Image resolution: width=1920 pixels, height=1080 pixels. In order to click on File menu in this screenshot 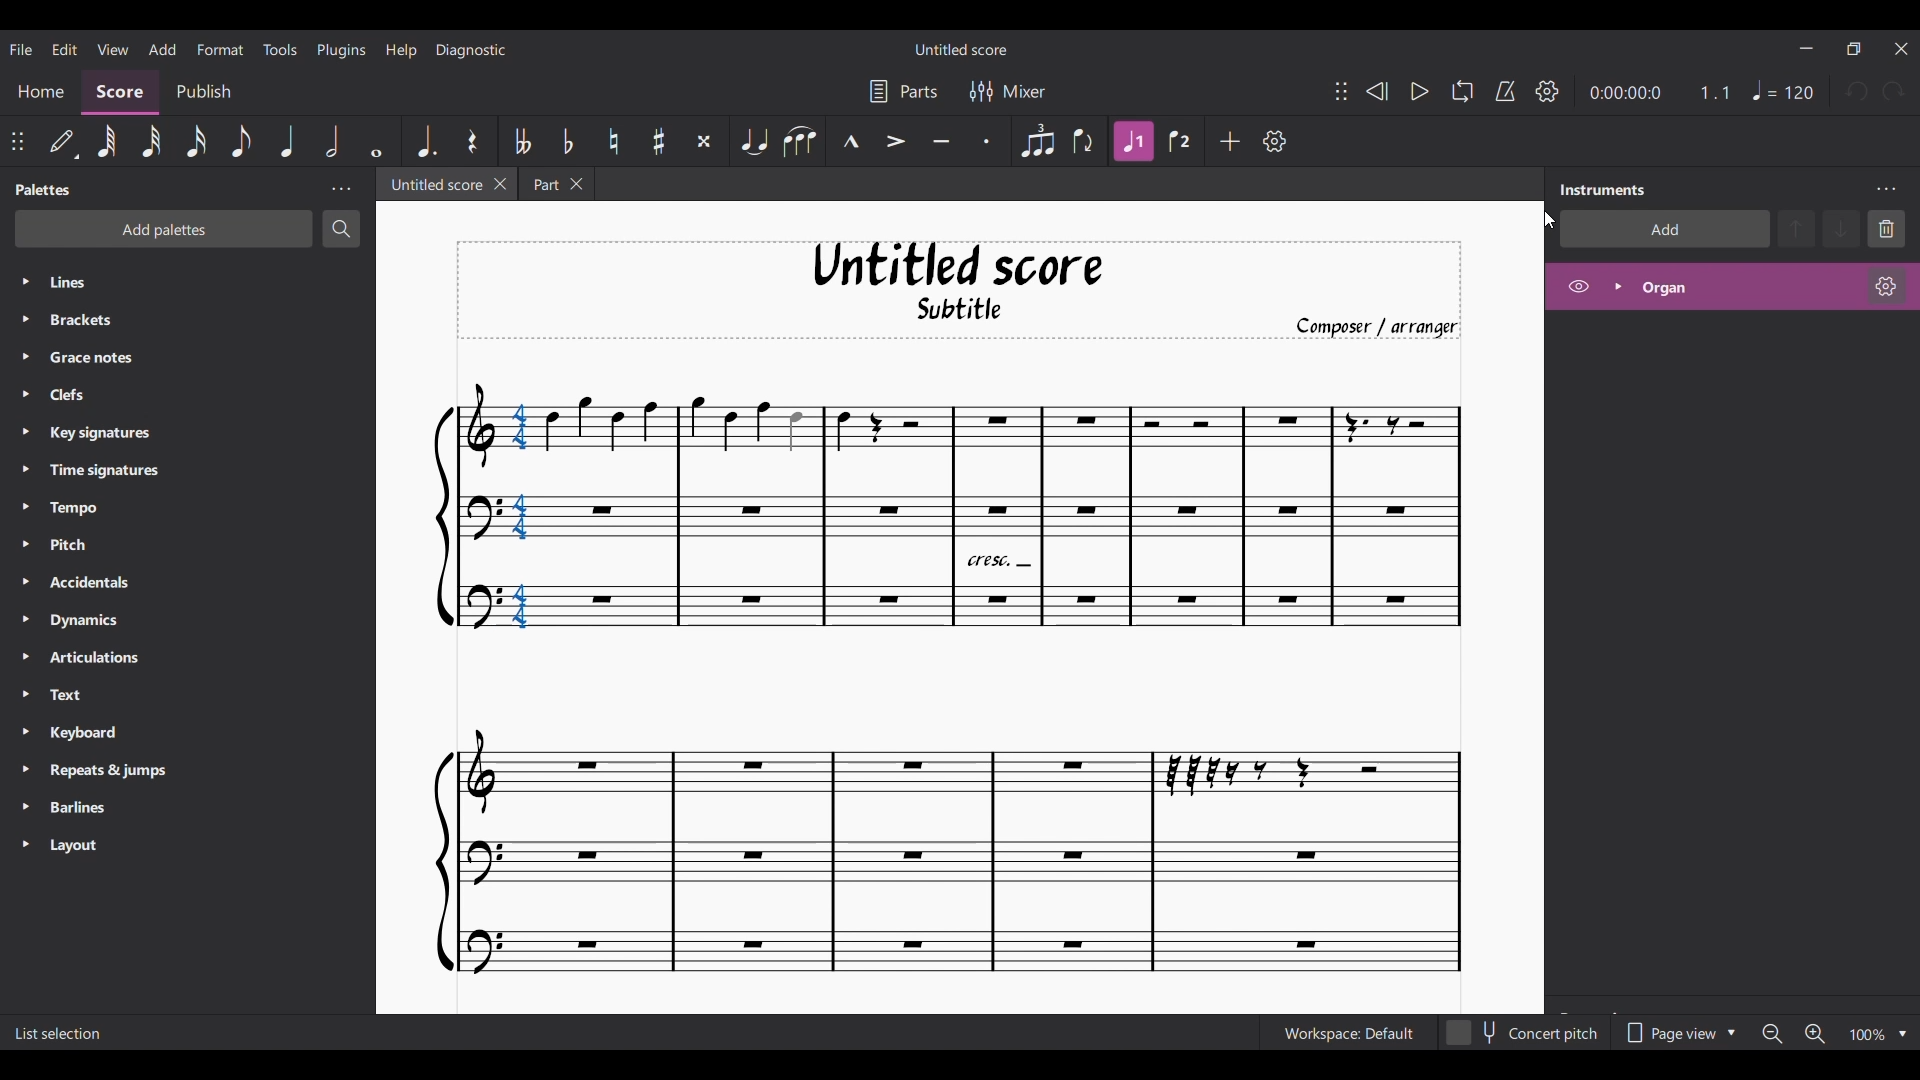, I will do `click(20, 50)`.